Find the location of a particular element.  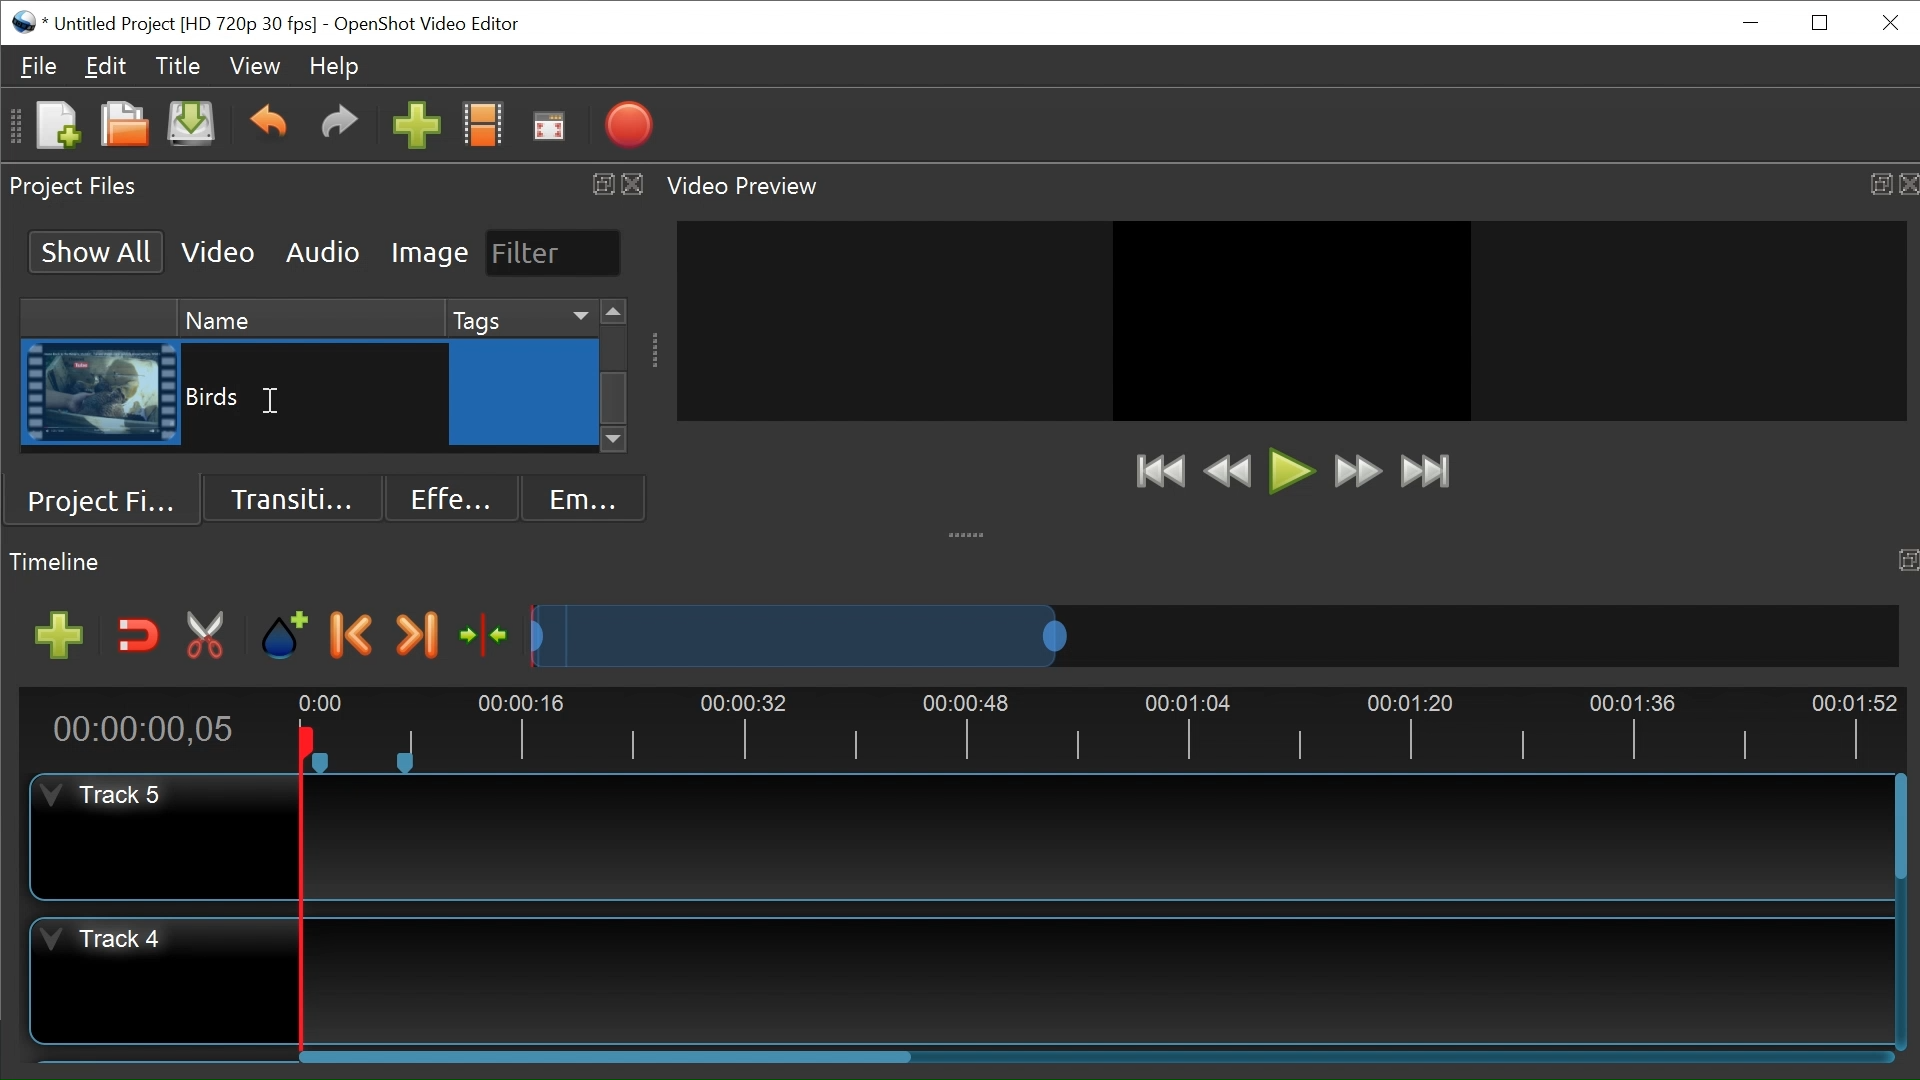

Show All is located at coordinates (92, 250).